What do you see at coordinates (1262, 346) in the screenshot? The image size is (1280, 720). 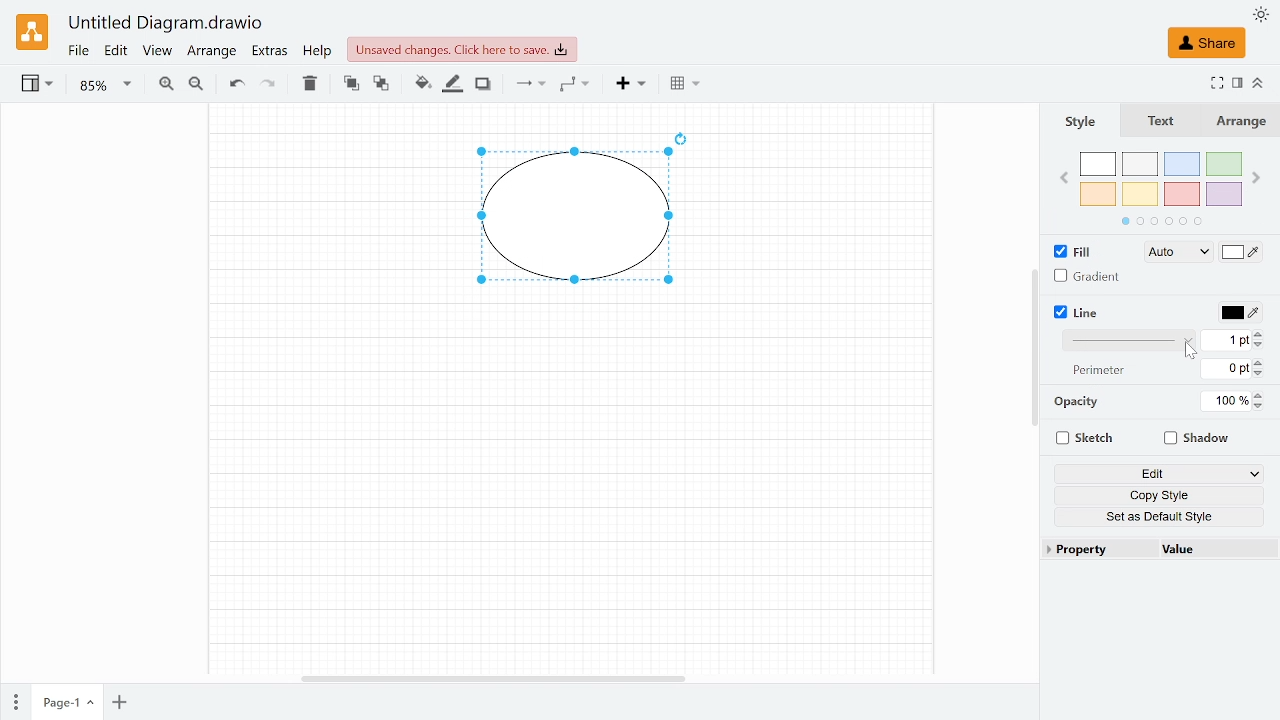 I see `Decrease line width` at bounding box center [1262, 346].